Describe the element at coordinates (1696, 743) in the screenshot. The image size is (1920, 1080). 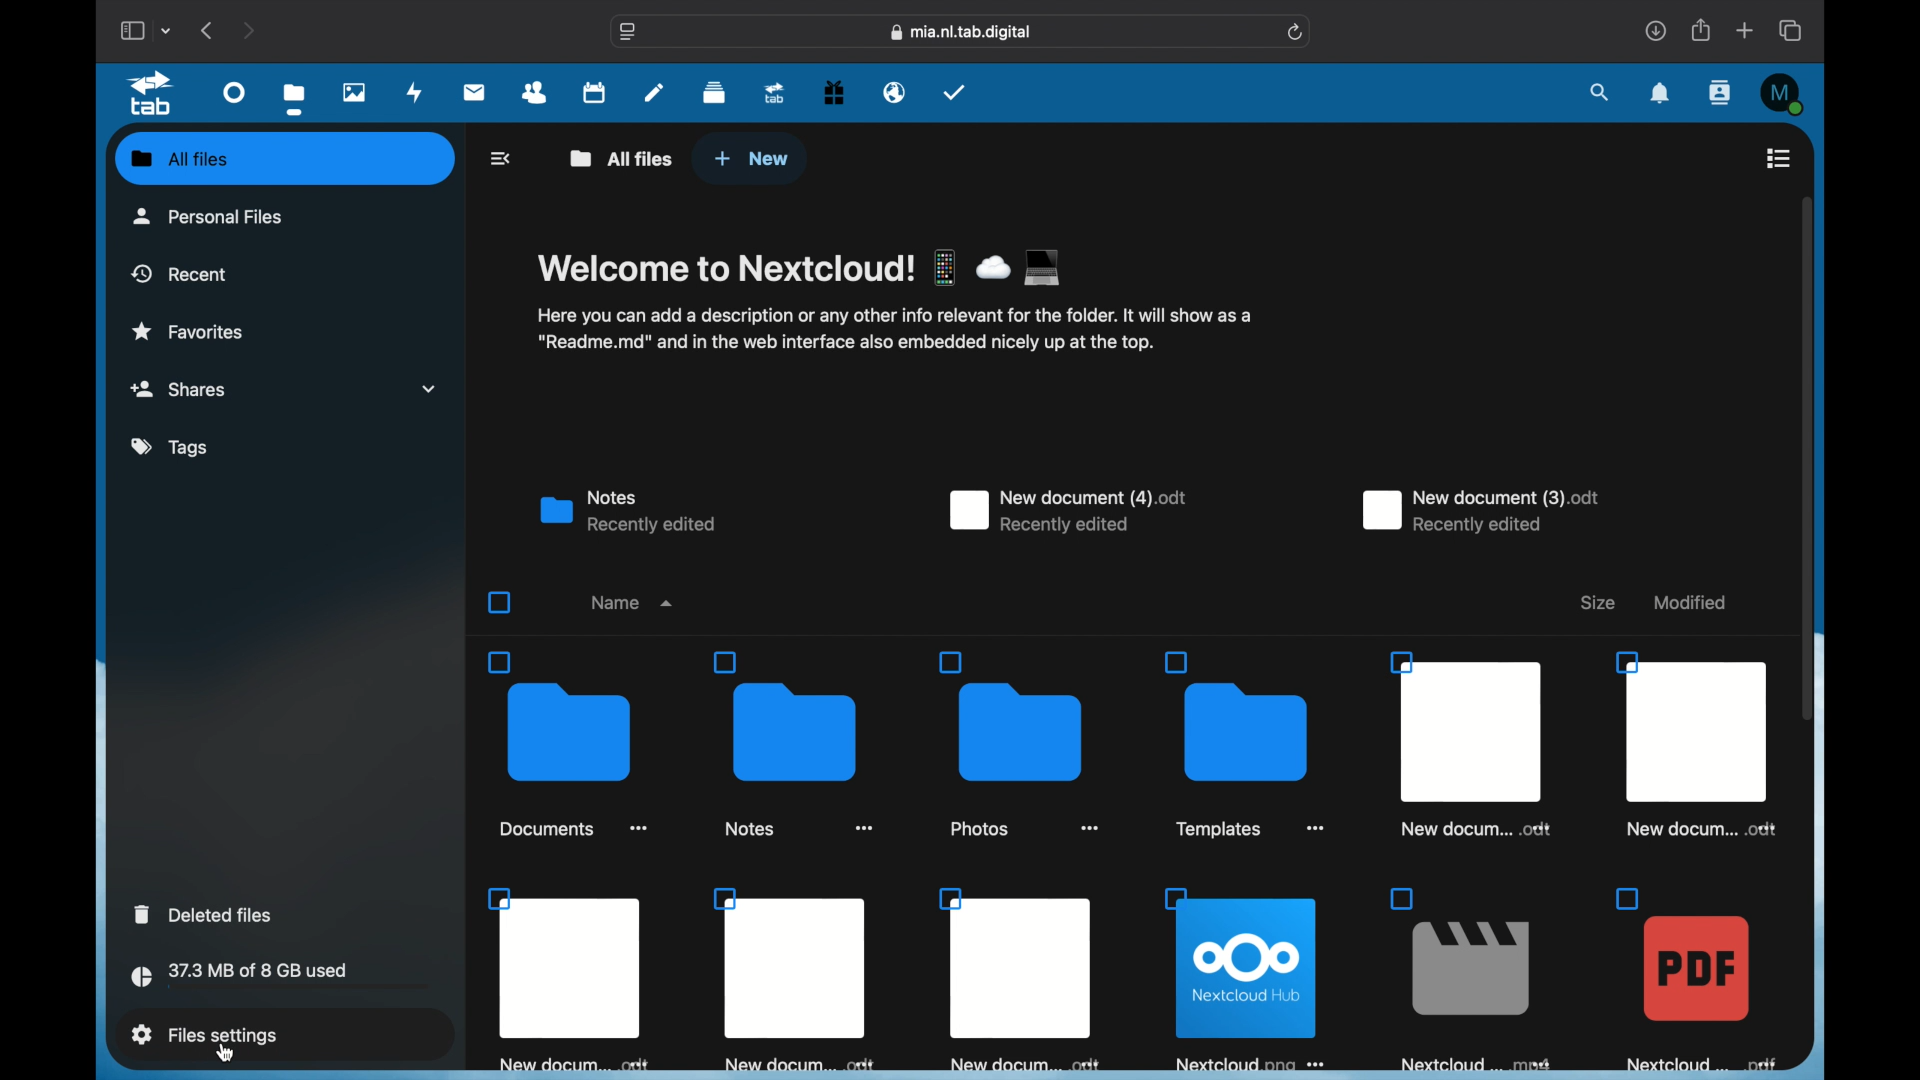
I see `file` at that location.